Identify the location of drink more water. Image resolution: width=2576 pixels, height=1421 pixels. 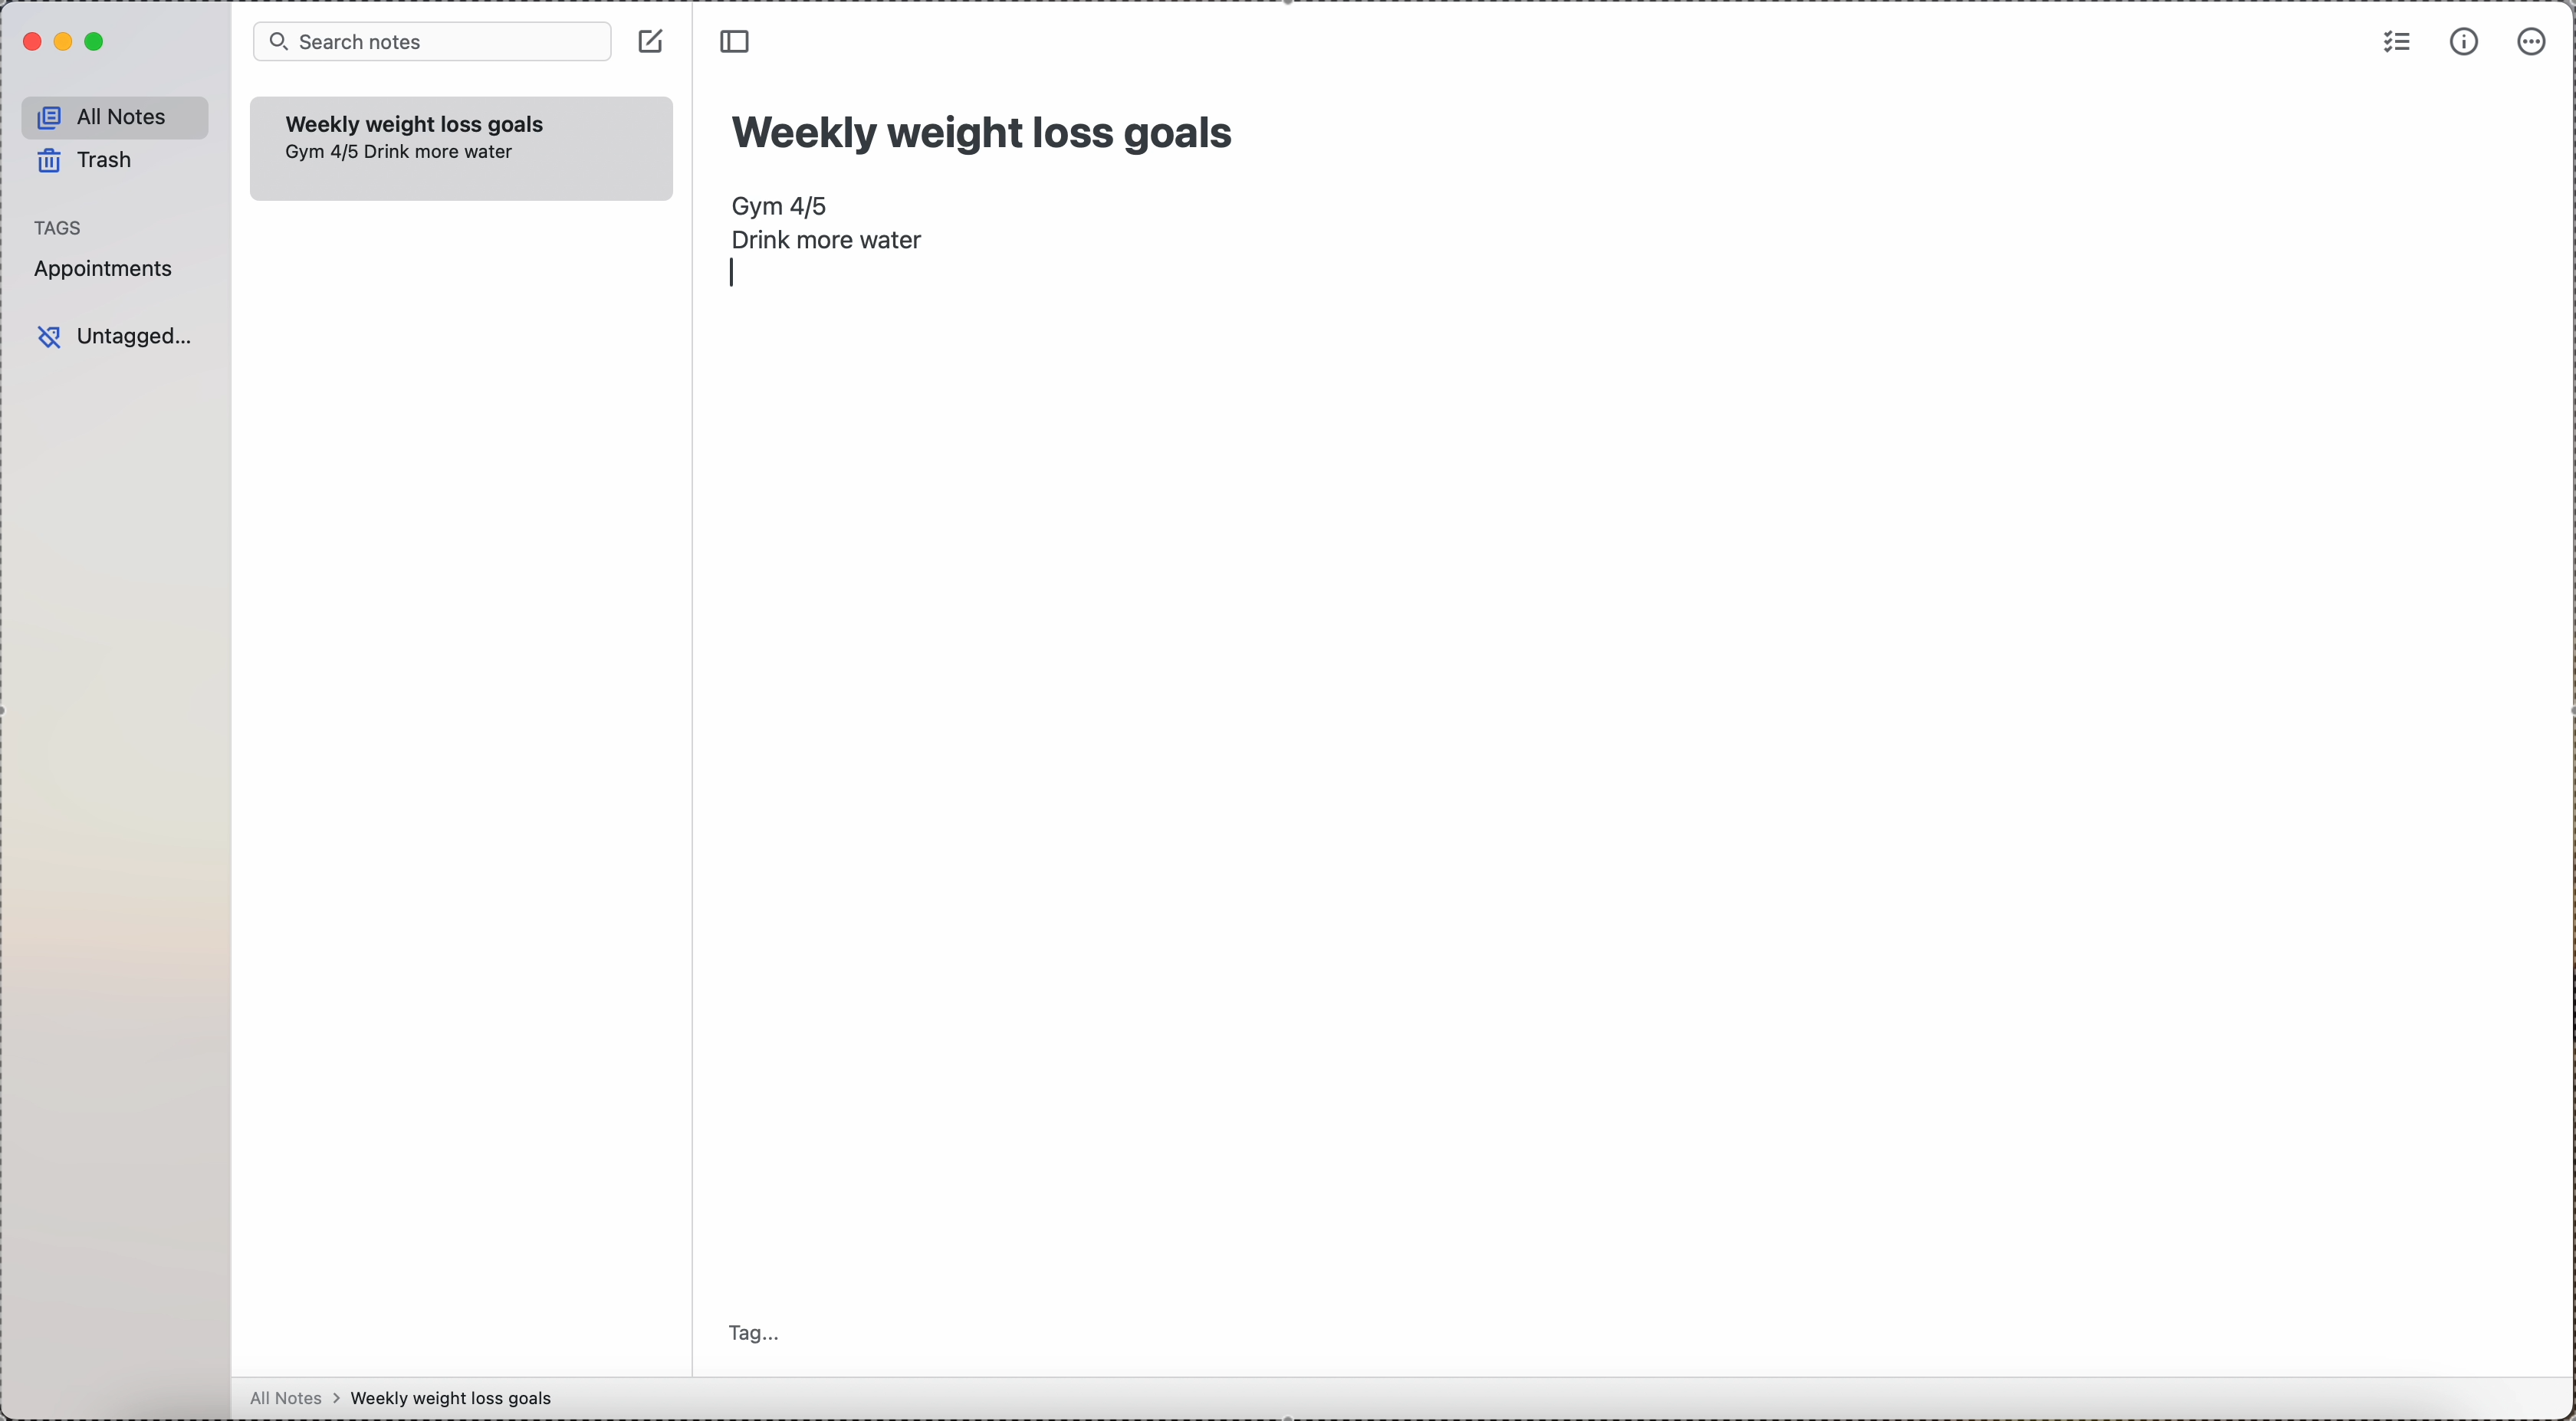
(827, 240).